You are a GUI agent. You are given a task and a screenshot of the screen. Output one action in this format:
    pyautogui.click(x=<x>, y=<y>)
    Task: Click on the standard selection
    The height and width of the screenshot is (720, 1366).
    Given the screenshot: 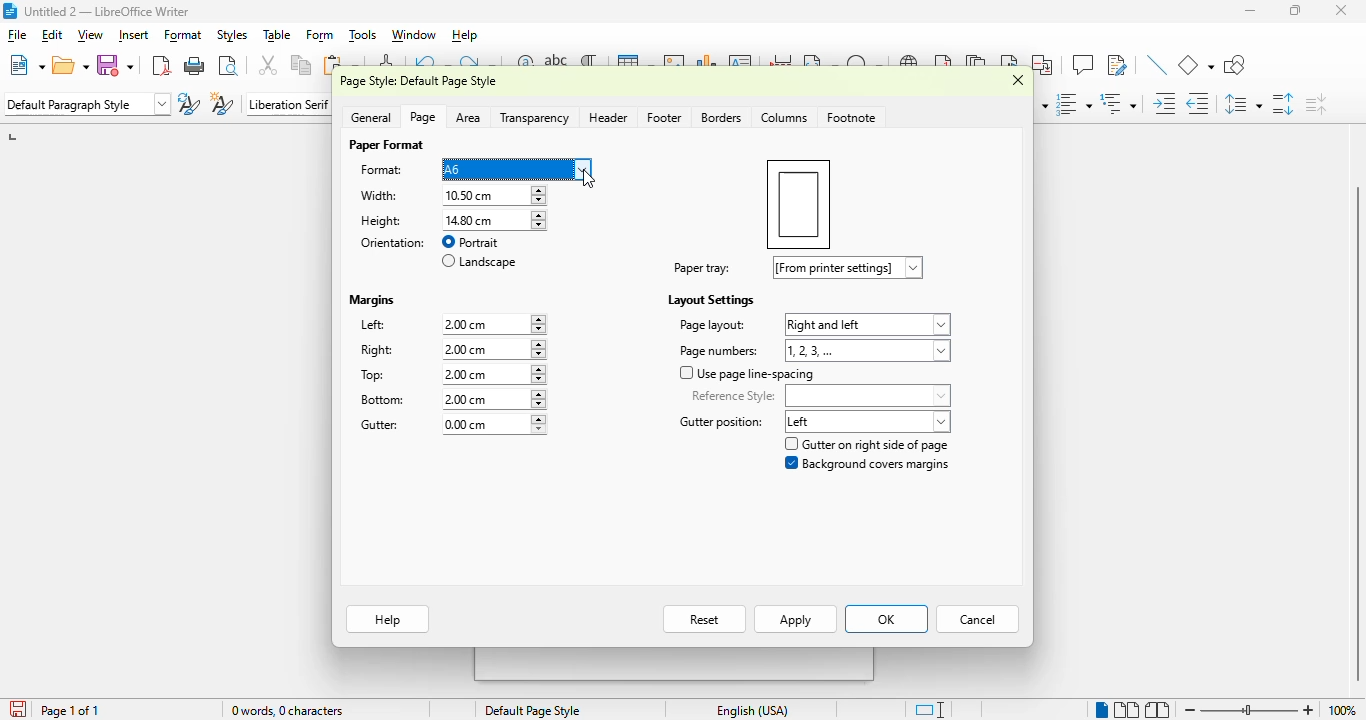 What is the action you would take?
    pyautogui.click(x=930, y=710)
    